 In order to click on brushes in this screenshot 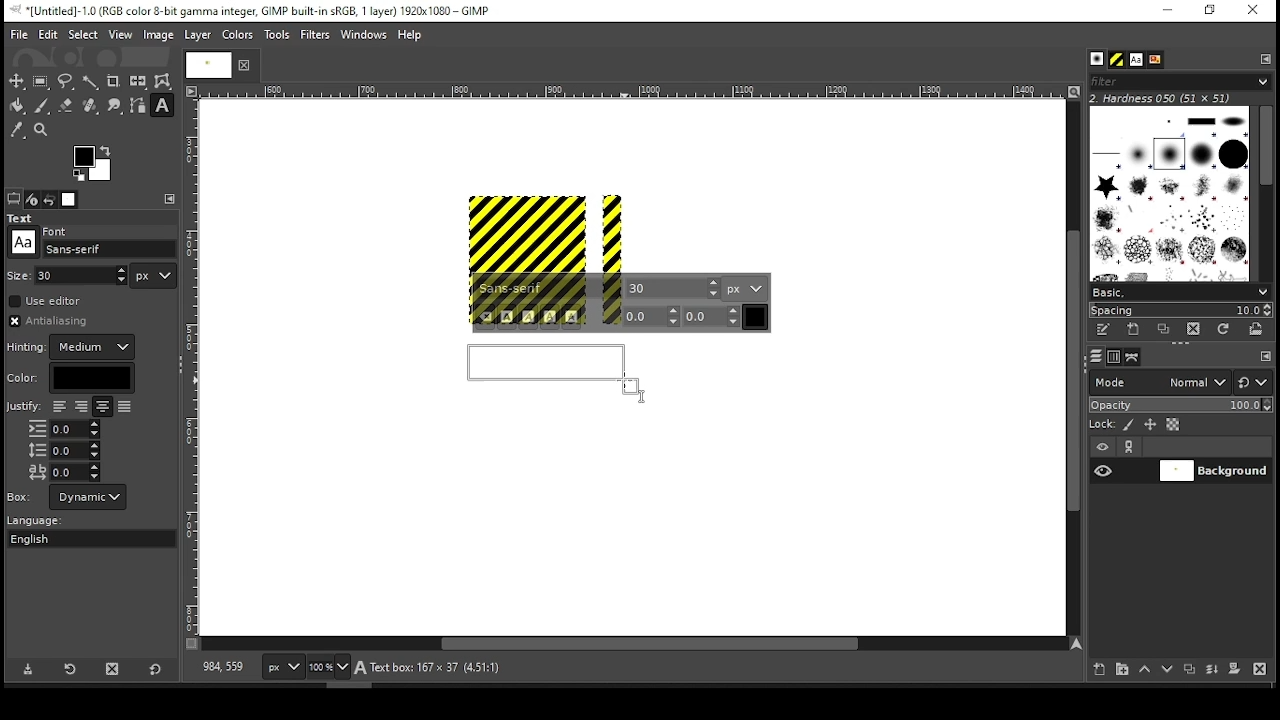, I will do `click(1097, 60)`.